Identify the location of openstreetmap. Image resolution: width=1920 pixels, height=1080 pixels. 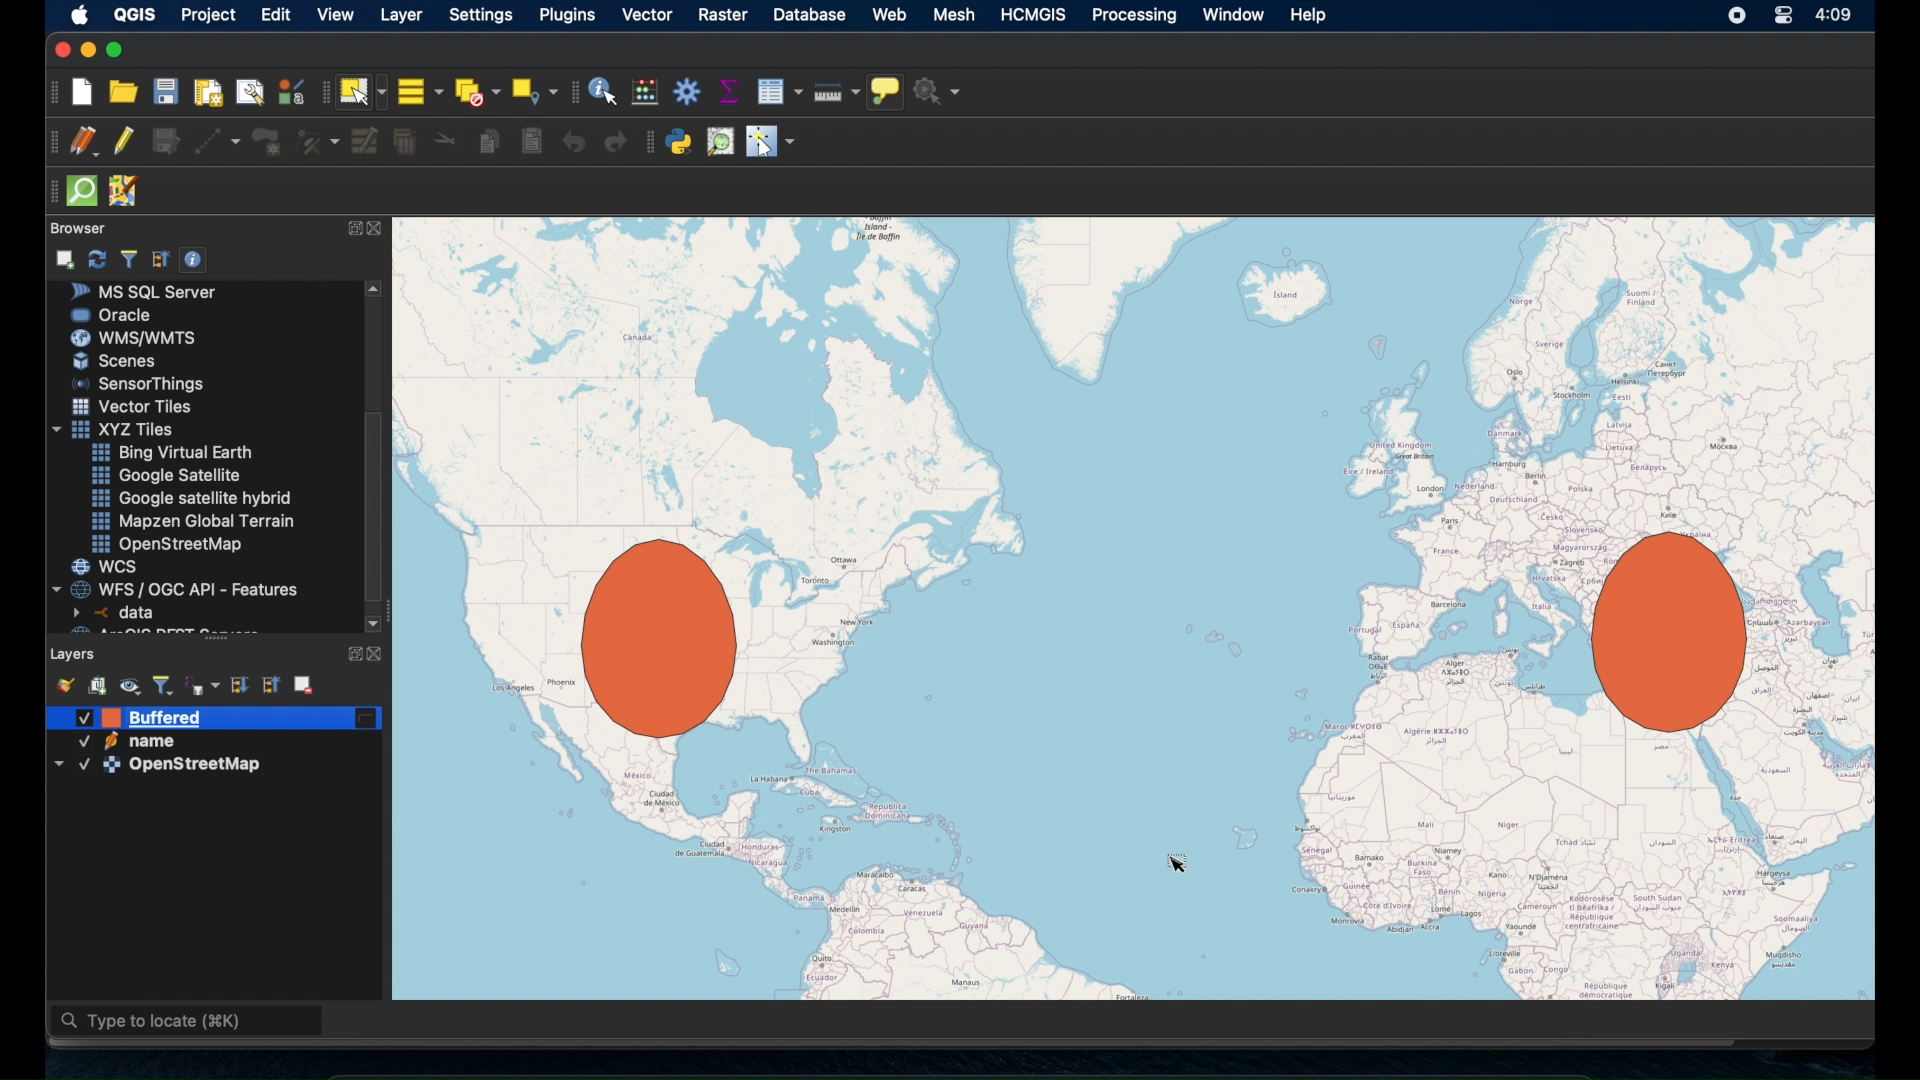
(171, 545).